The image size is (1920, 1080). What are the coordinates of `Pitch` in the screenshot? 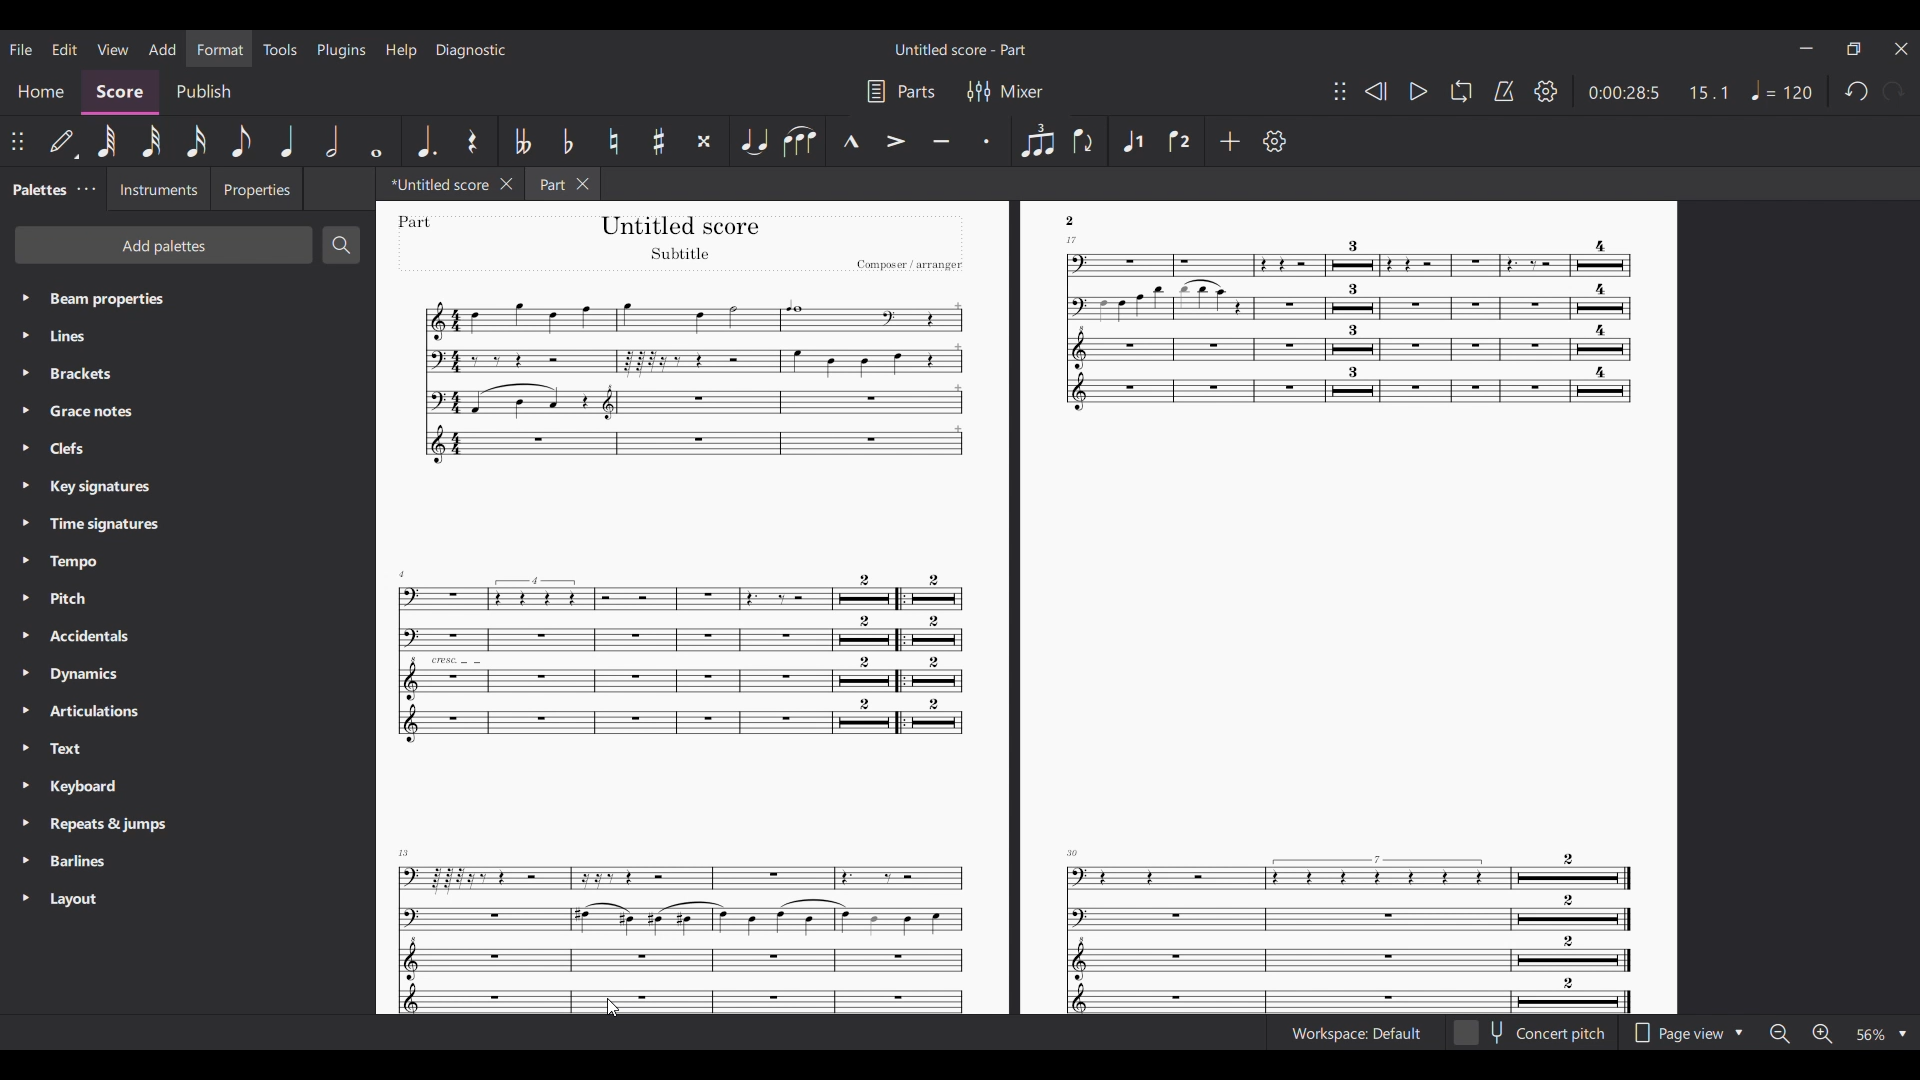 It's located at (92, 599).